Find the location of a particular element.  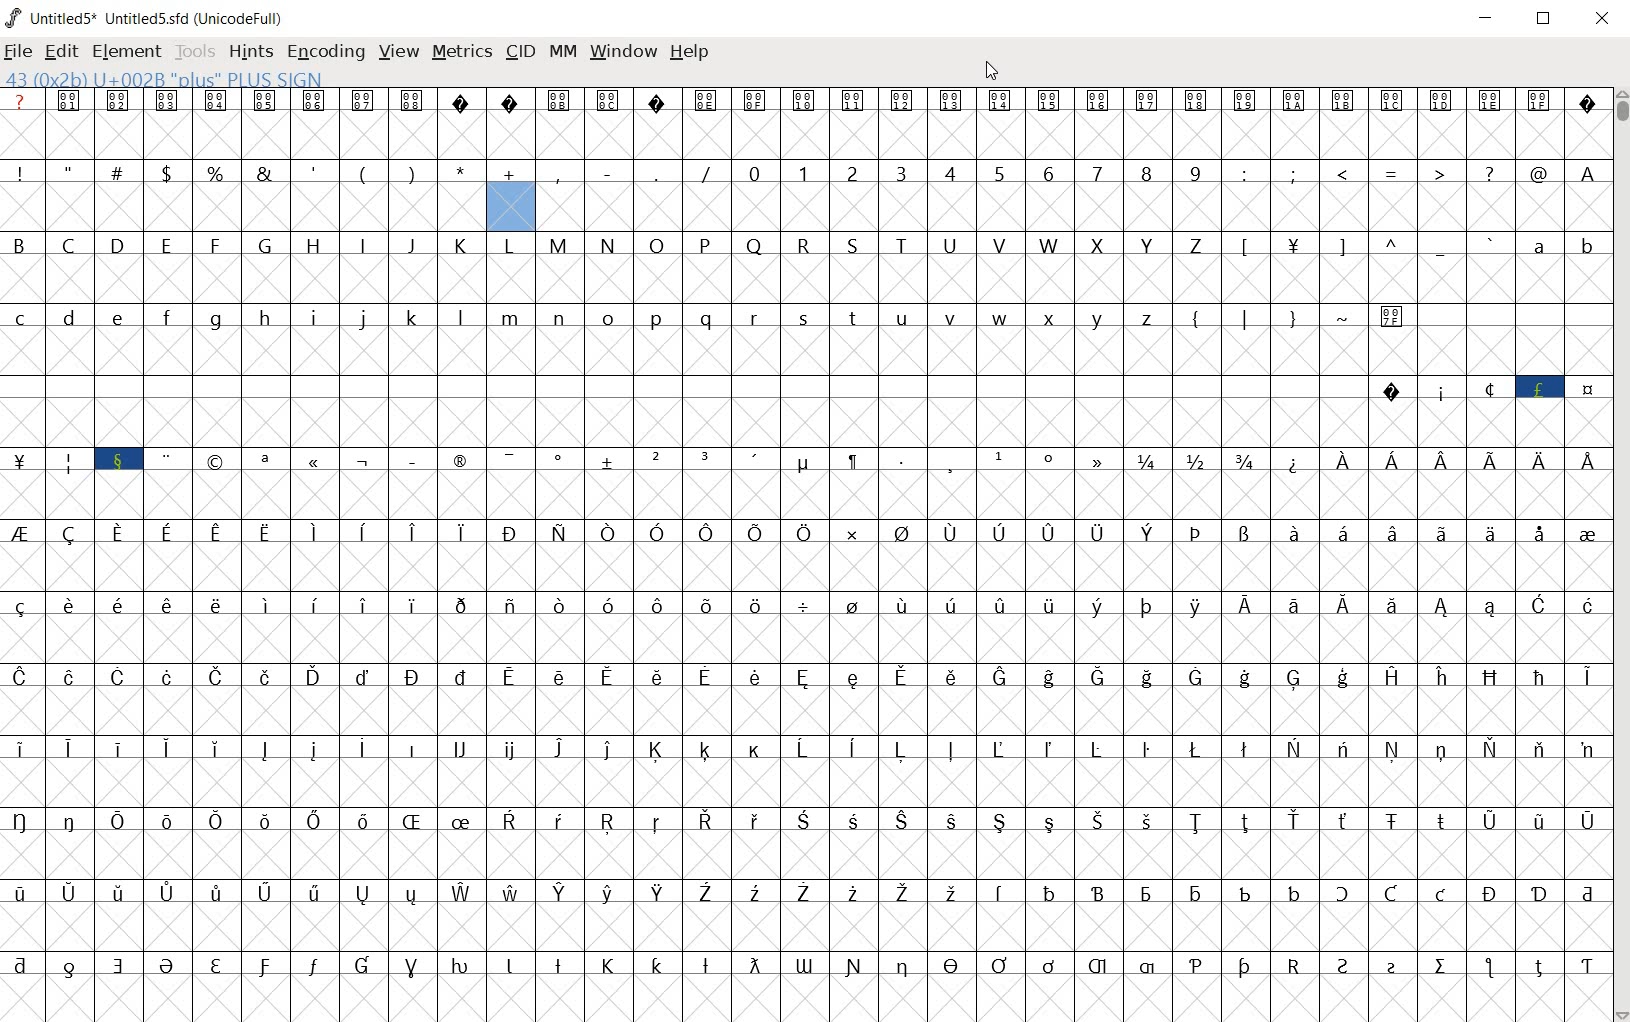

L is located at coordinates (1249, 267).